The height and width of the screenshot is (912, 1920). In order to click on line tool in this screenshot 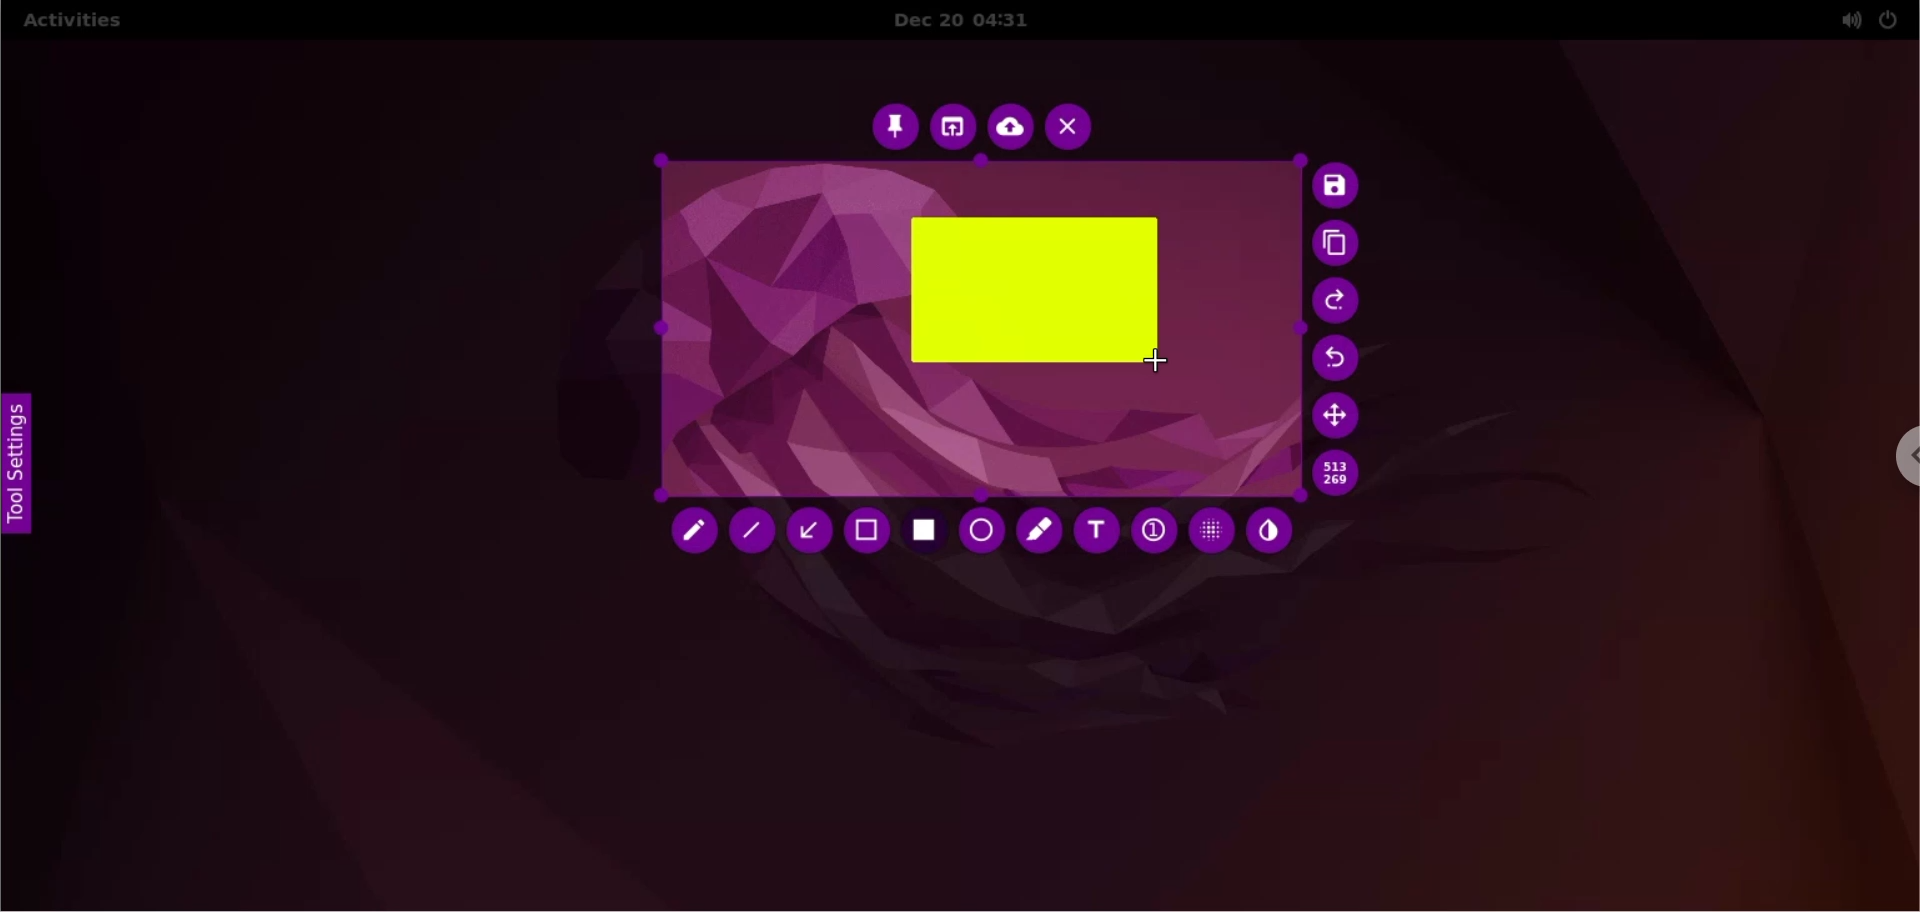, I will do `click(752, 530)`.